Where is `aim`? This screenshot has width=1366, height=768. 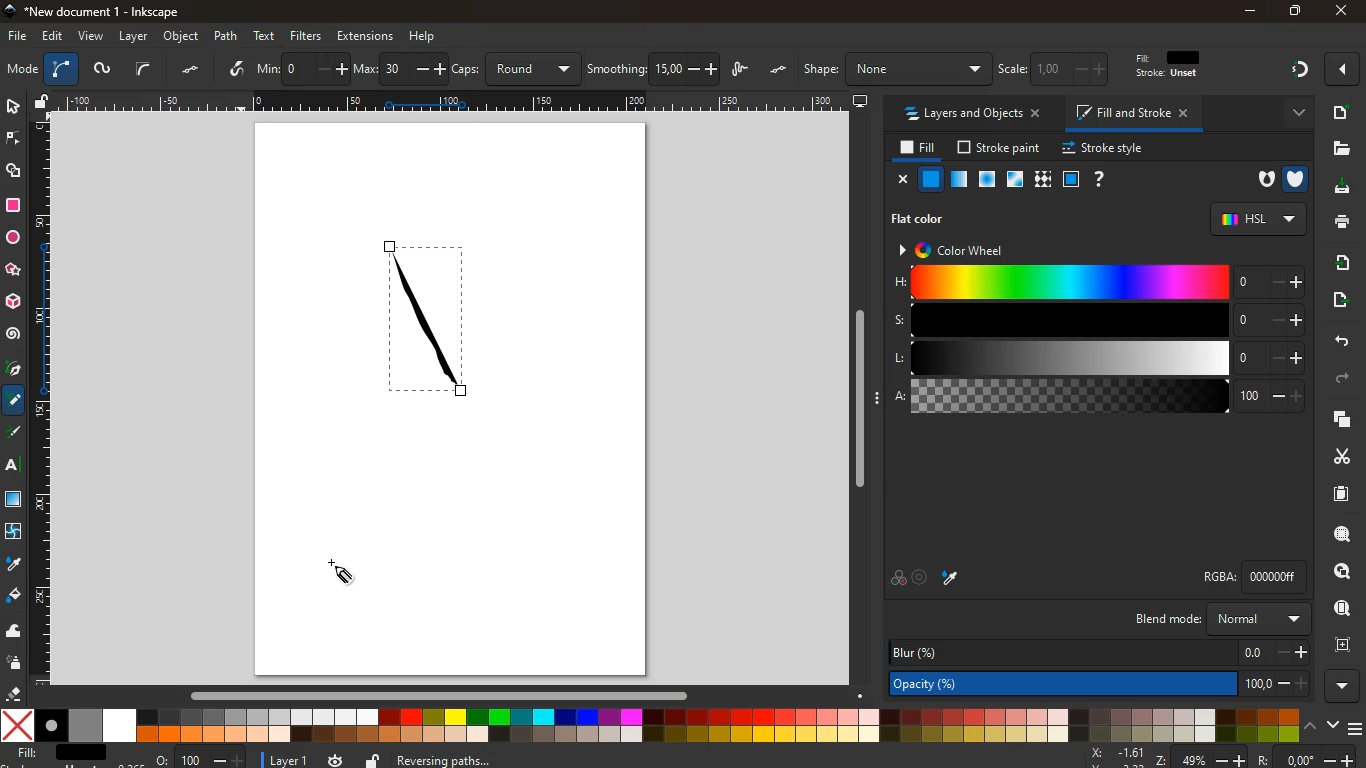 aim is located at coordinates (921, 579).